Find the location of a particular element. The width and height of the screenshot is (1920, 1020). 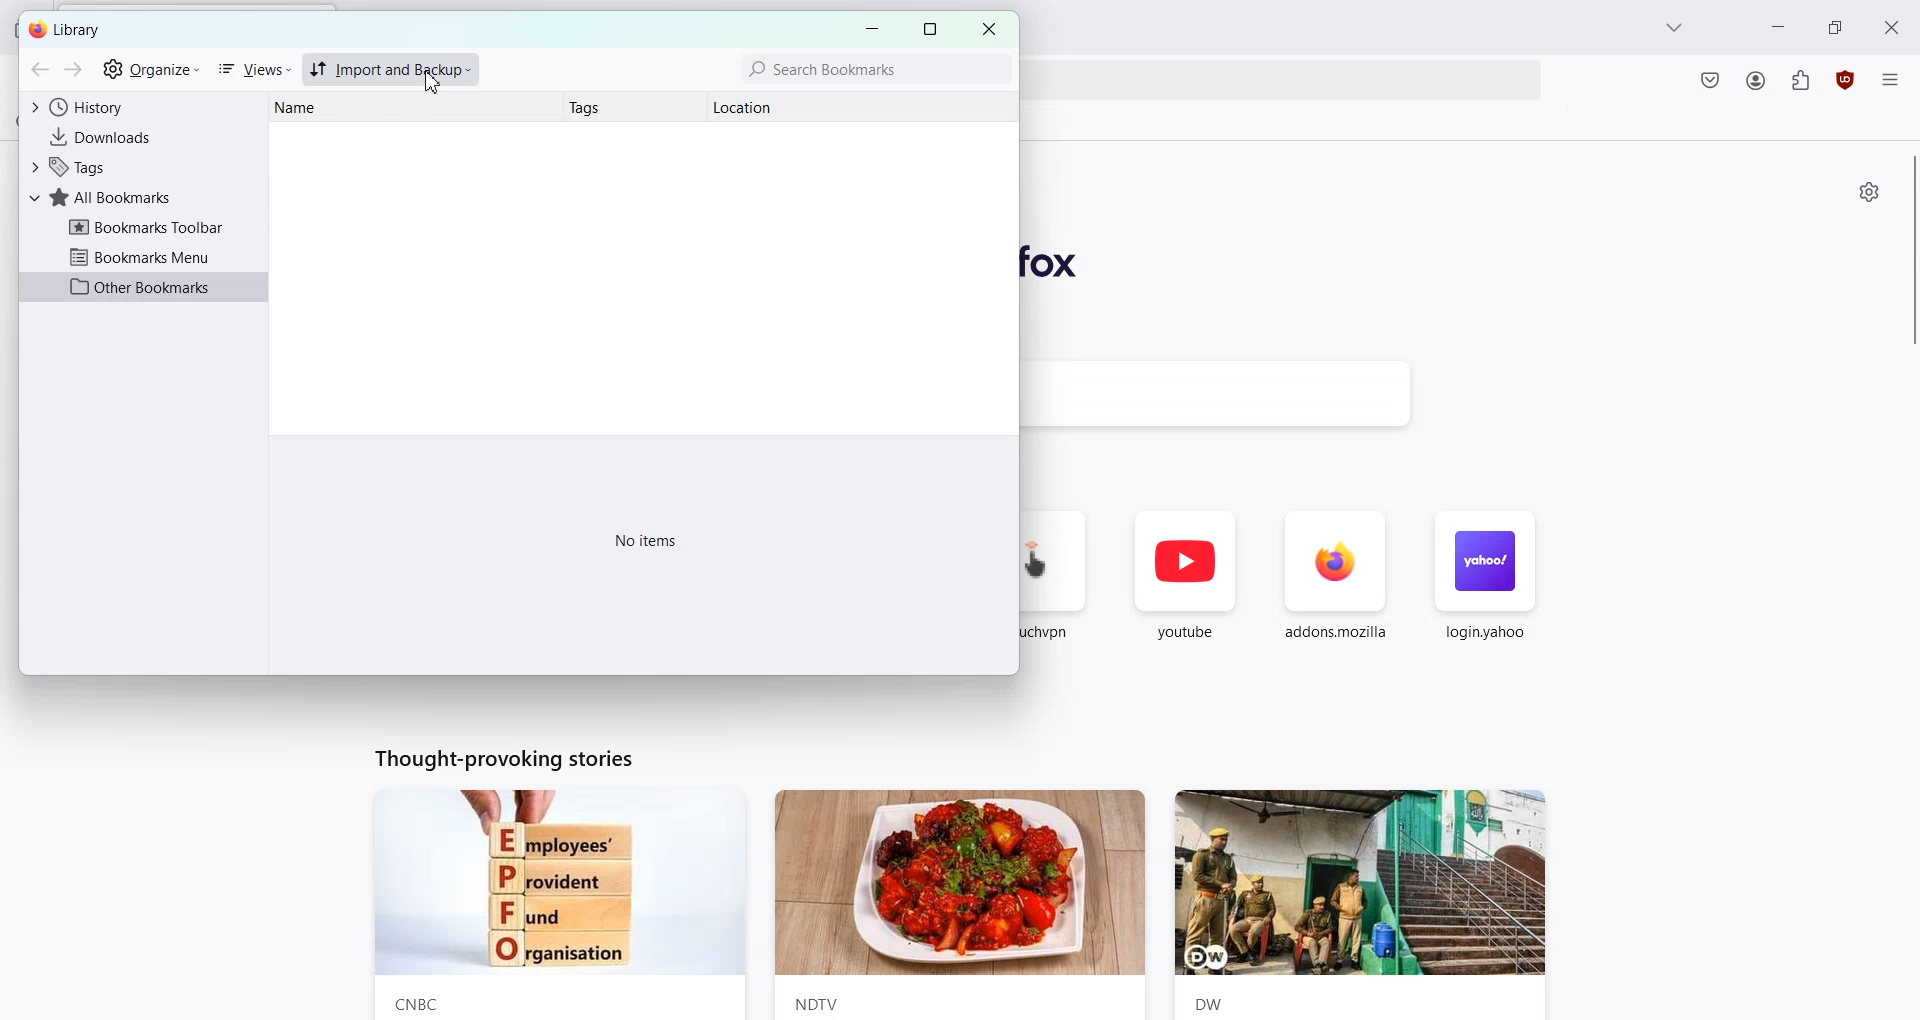

Import and Backup is located at coordinates (391, 70).